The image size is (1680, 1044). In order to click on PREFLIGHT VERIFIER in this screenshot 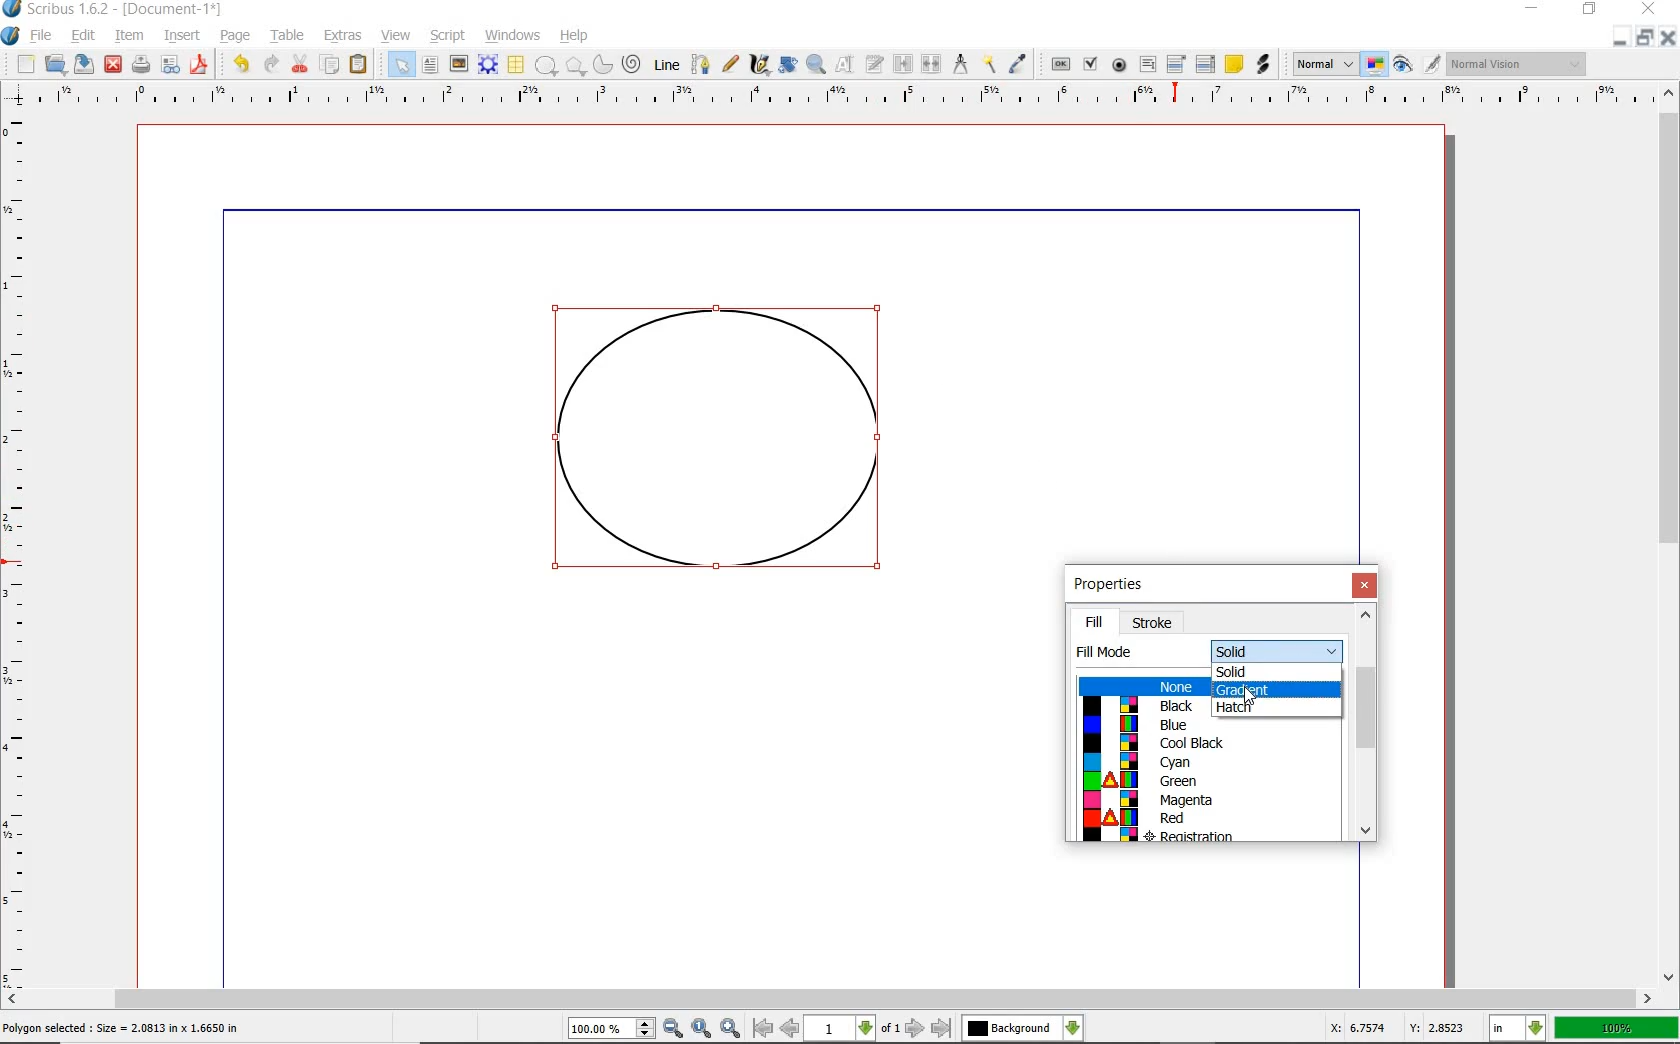, I will do `click(169, 63)`.